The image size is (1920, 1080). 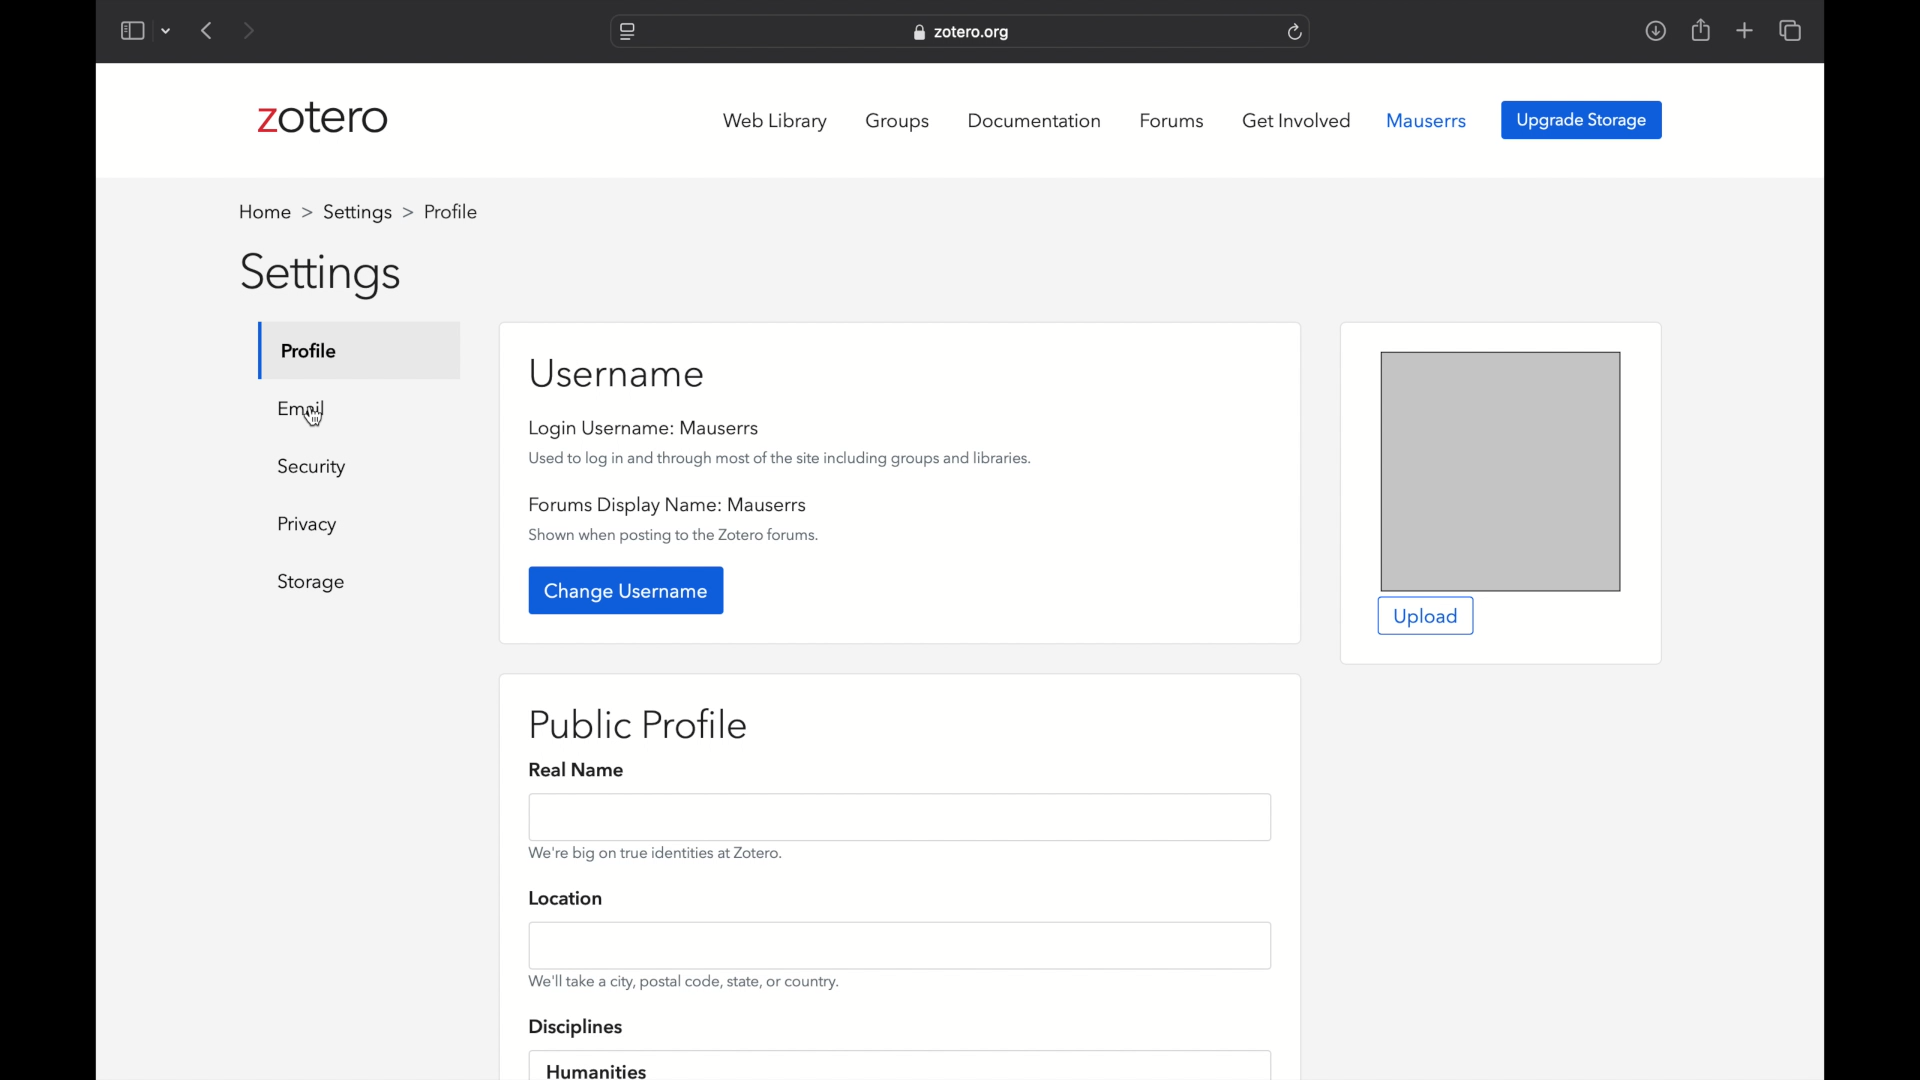 What do you see at coordinates (646, 428) in the screenshot?
I see `login username: mauserrs` at bounding box center [646, 428].